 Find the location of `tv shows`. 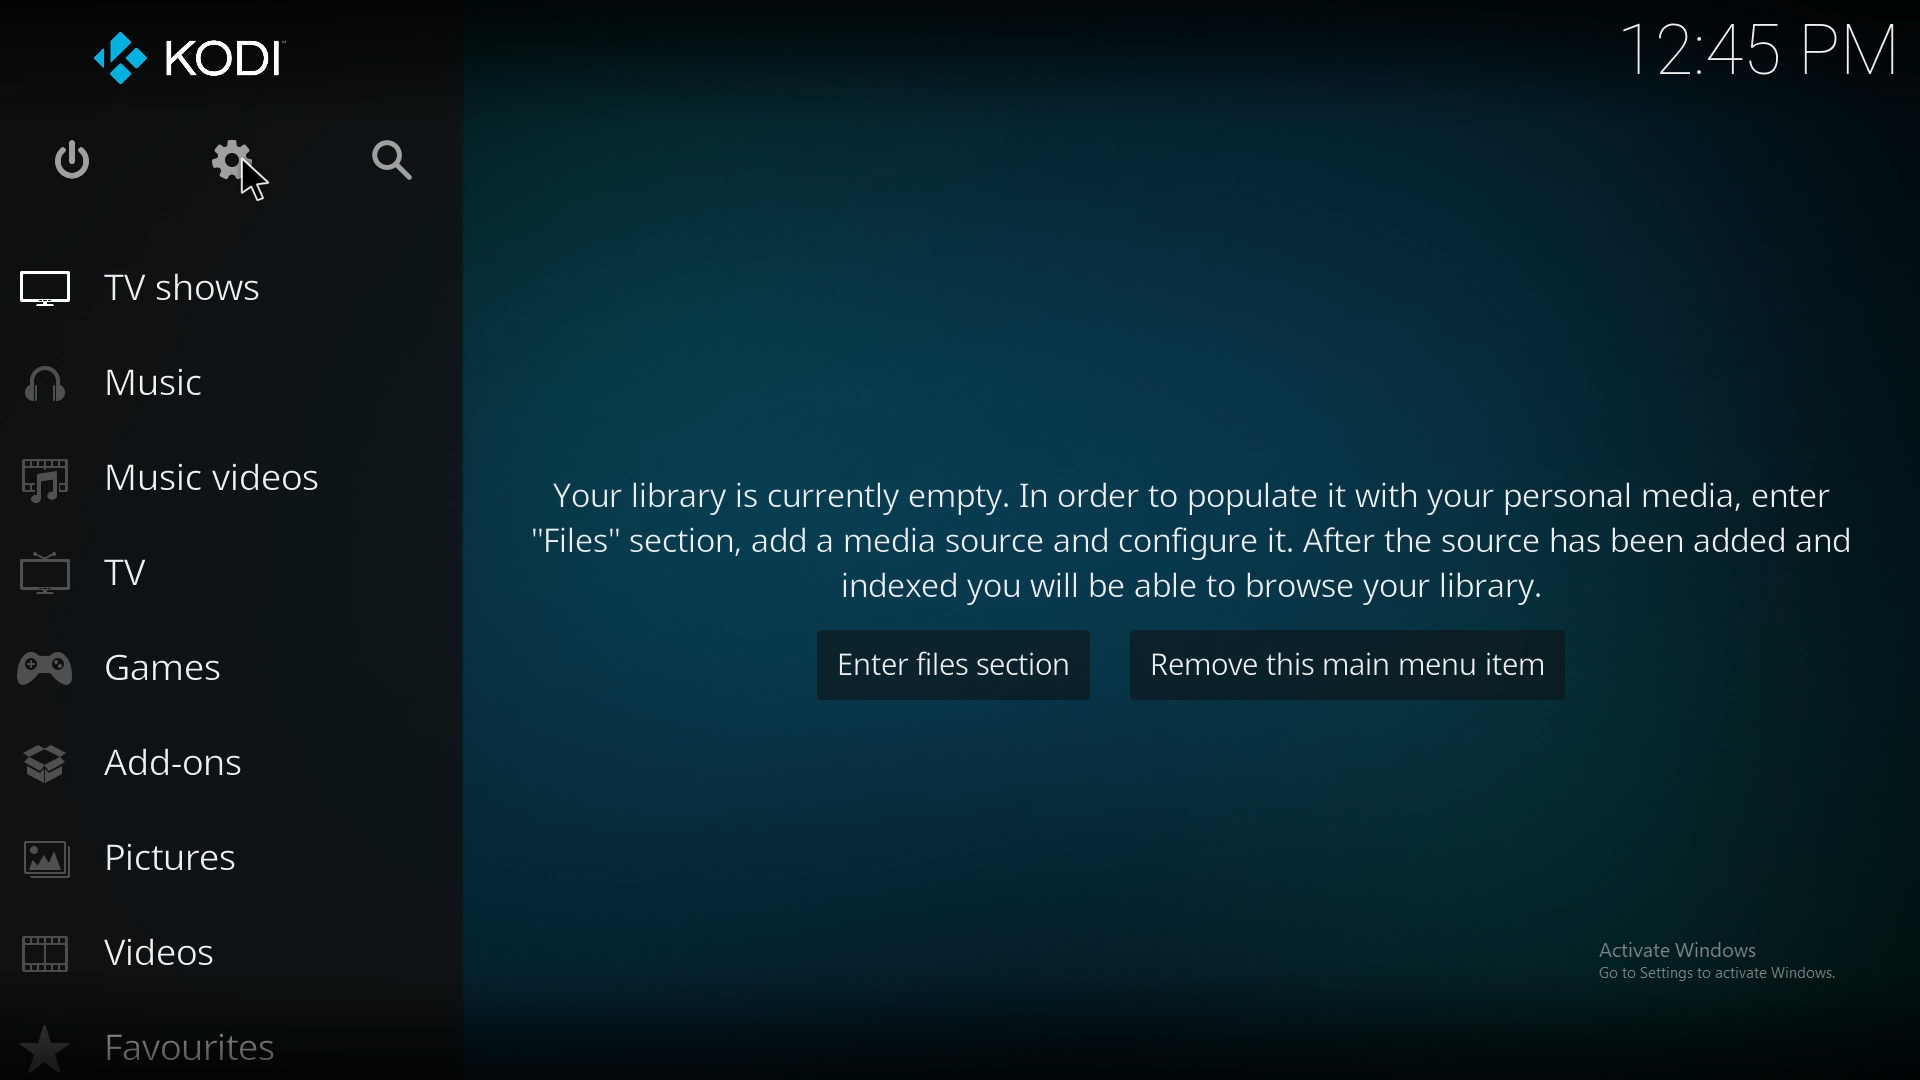

tv shows is located at coordinates (183, 290).